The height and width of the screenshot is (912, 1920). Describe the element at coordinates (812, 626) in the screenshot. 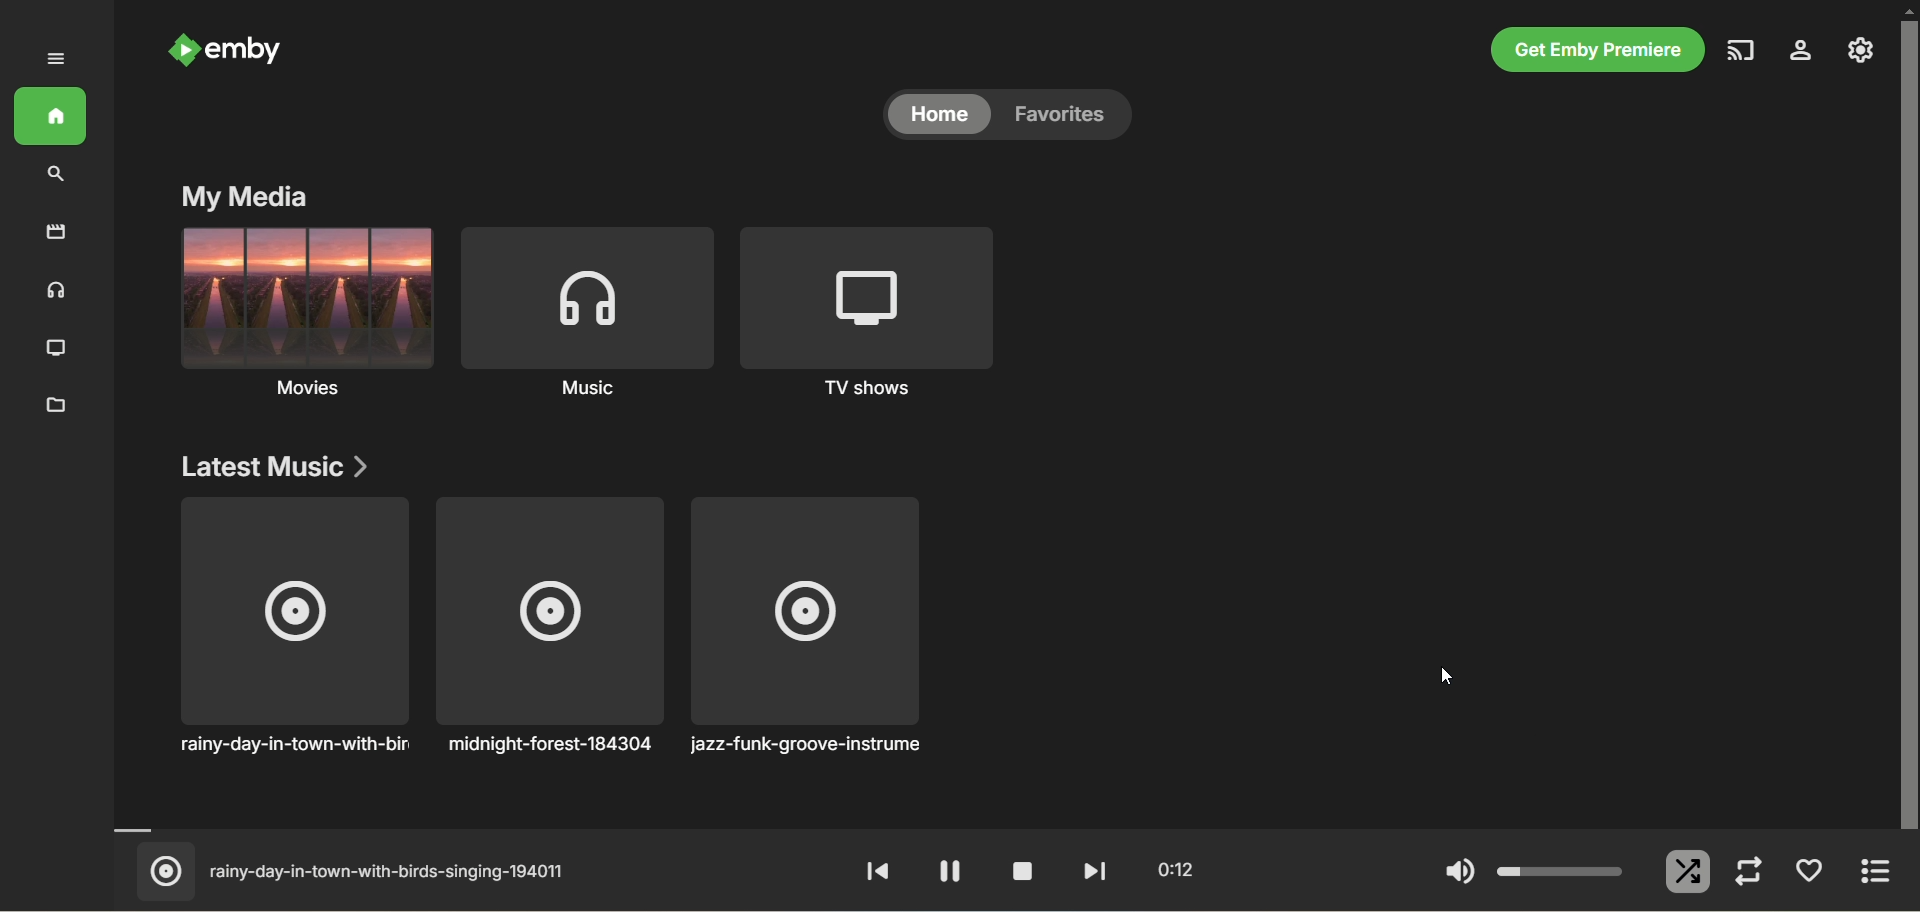

I see `jazz-funk-groove-instrument` at that location.